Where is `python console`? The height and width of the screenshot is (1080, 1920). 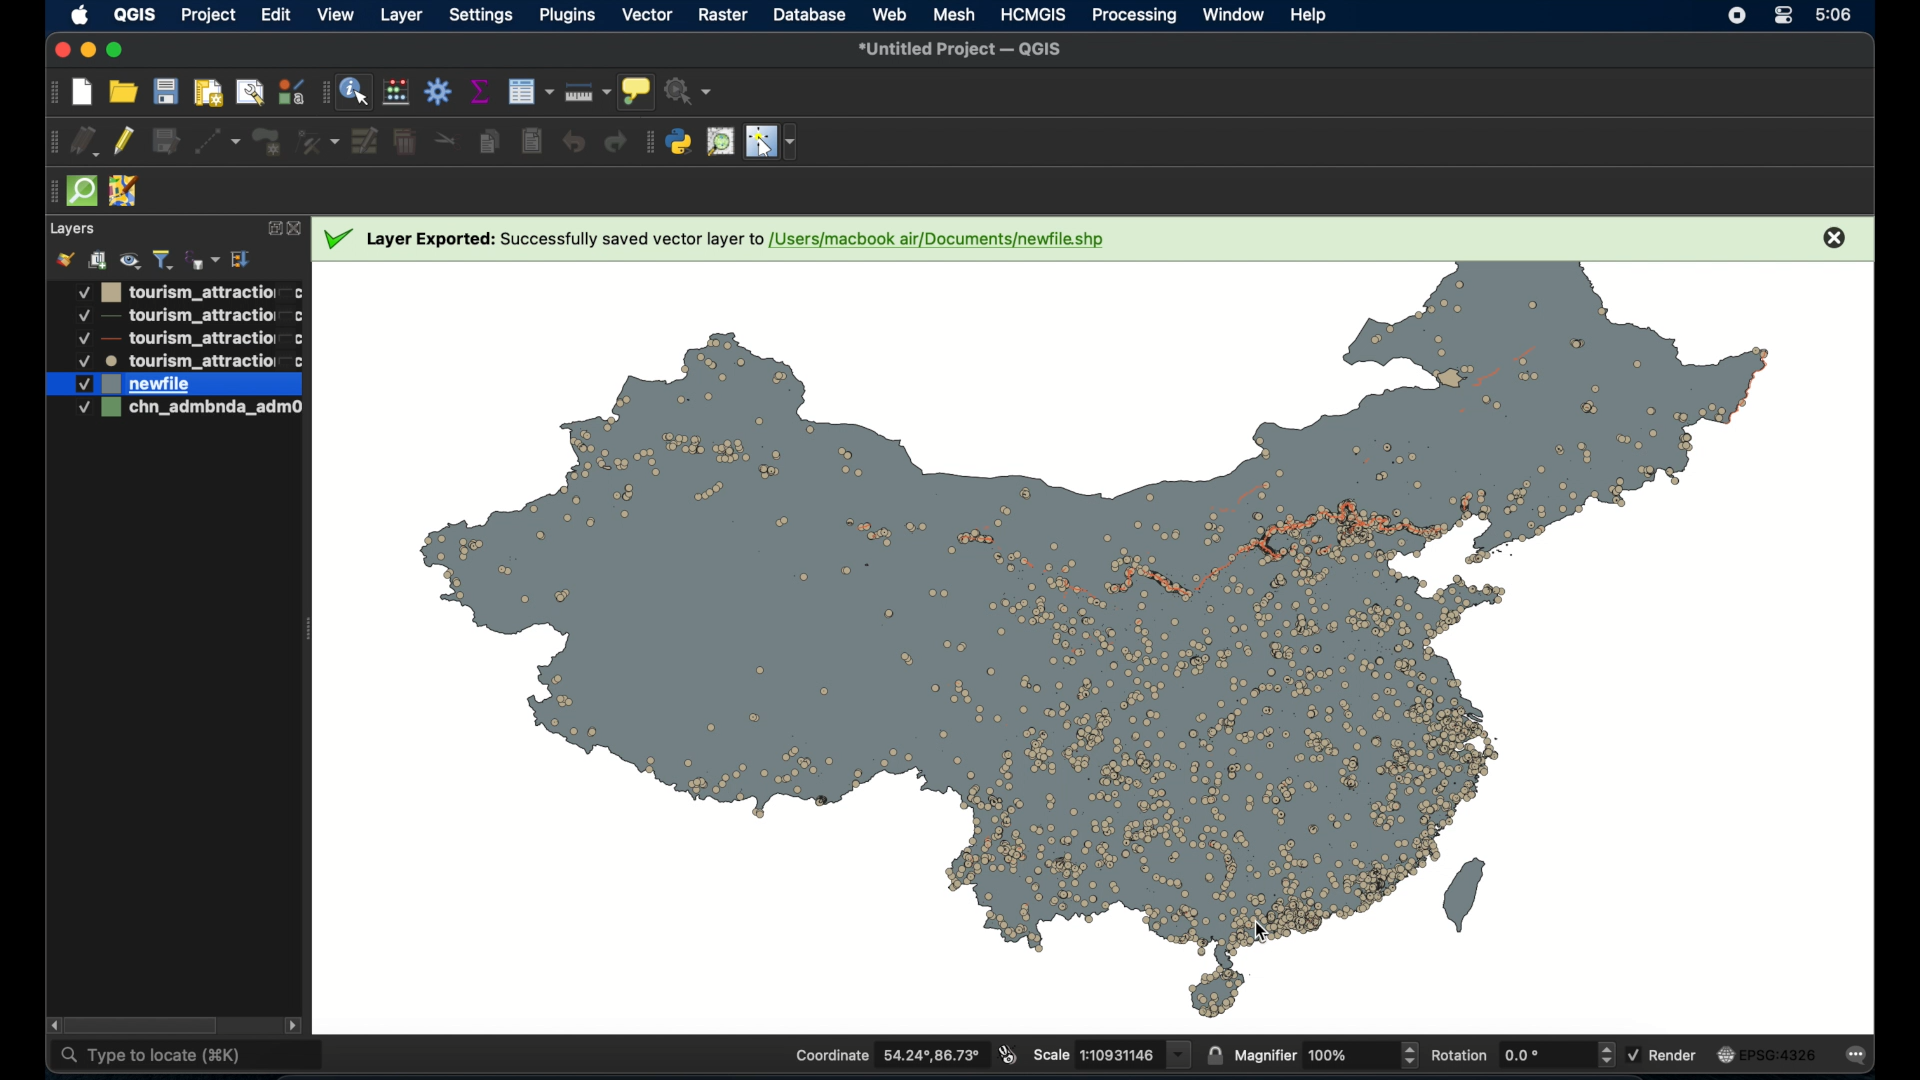 python console is located at coordinates (679, 142).